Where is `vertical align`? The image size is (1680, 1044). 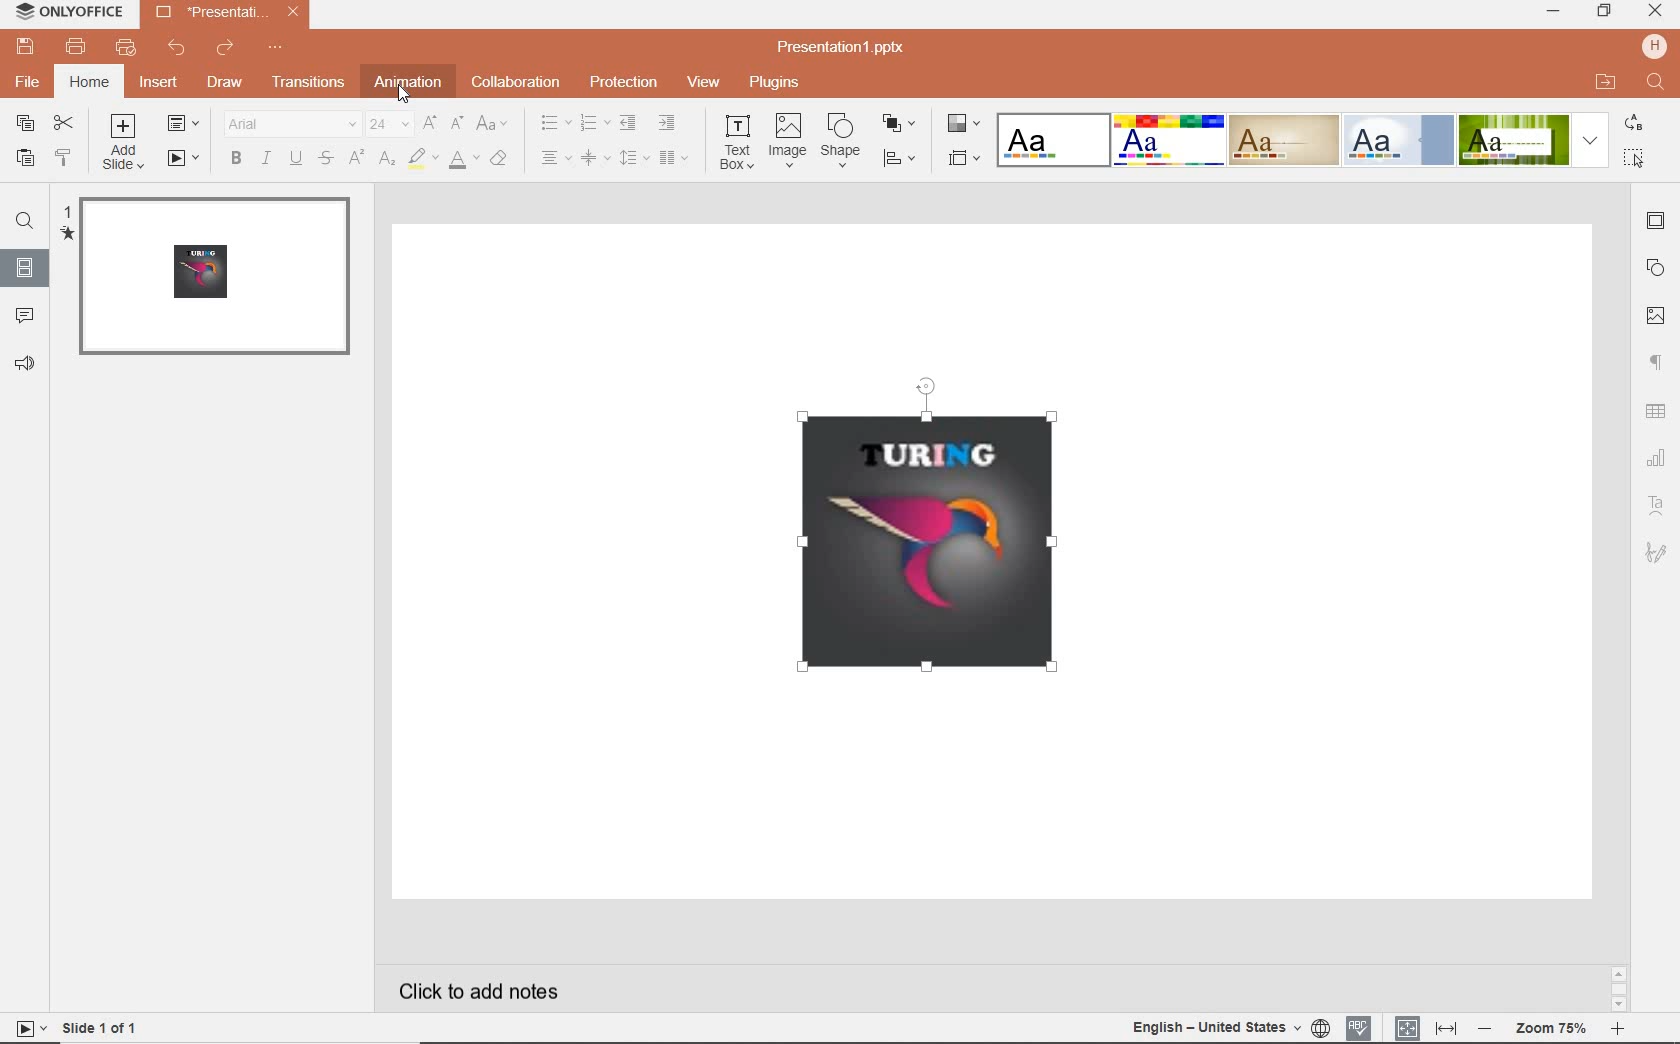 vertical align is located at coordinates (590, 157).